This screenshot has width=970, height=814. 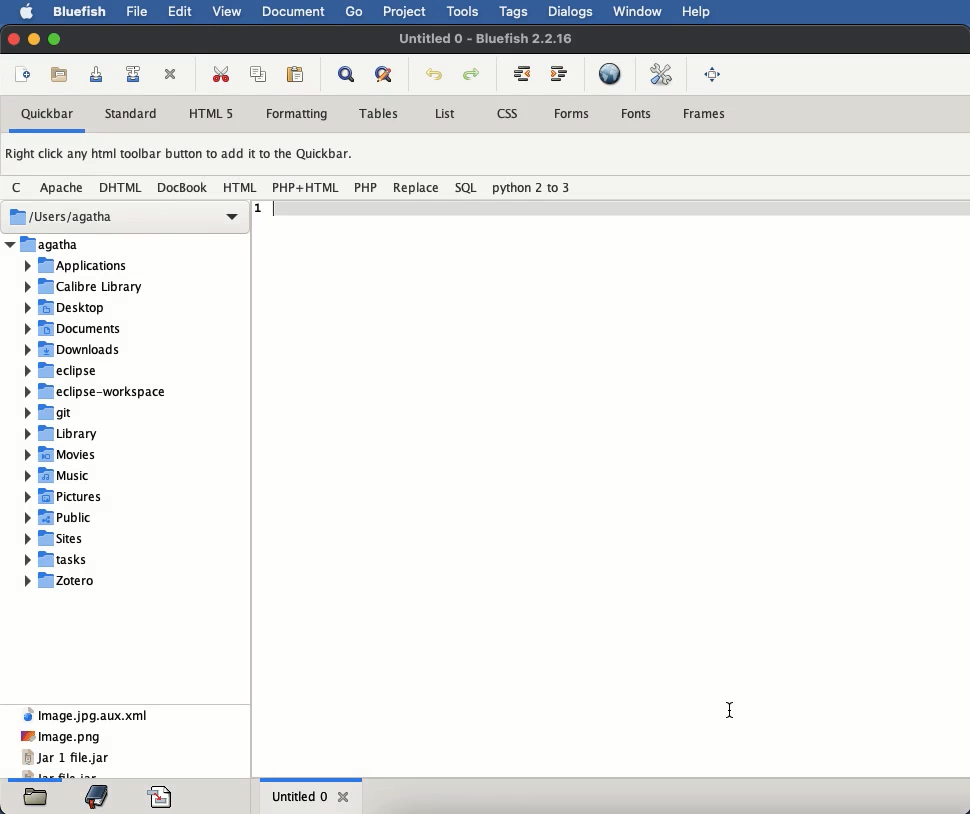 What do you see at coordinates (221, 73) in the screenshot?
I see `cut` at bounding box center [221, 73].